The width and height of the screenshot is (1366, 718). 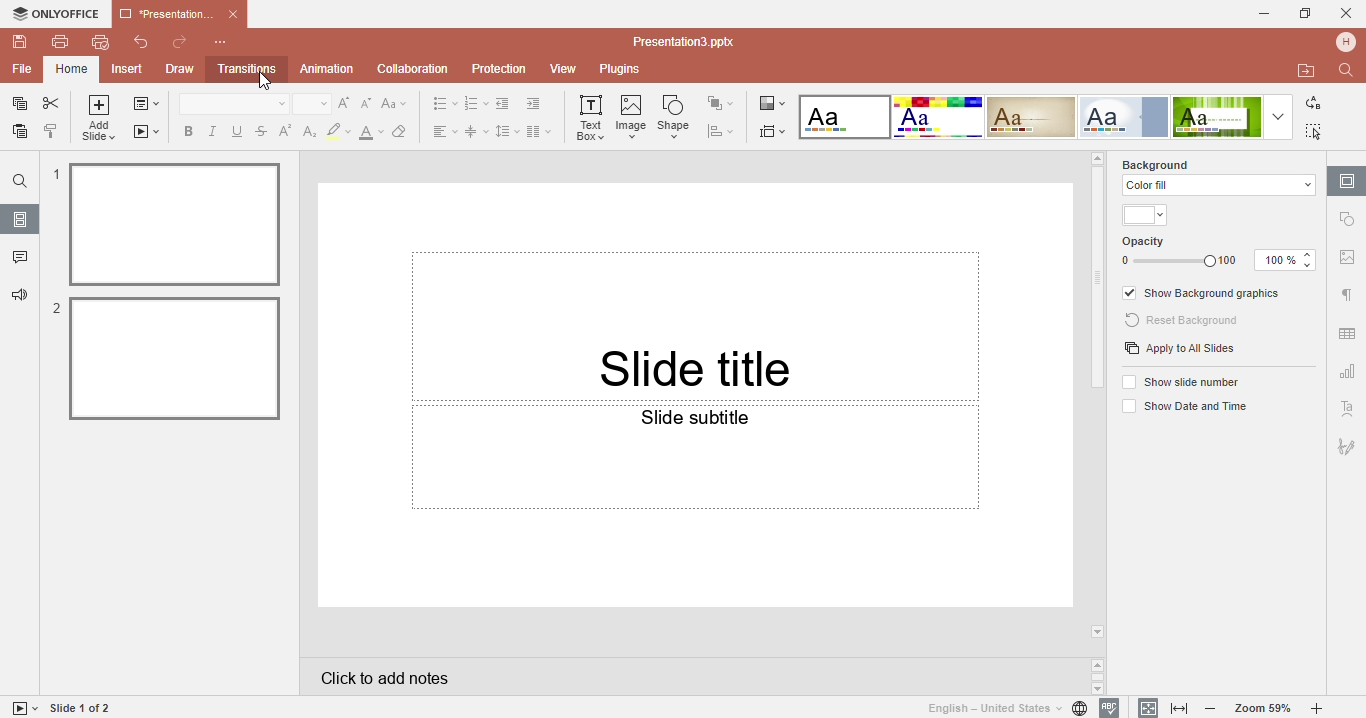 I want to click on Themes color, so click(x=1147, y=216).